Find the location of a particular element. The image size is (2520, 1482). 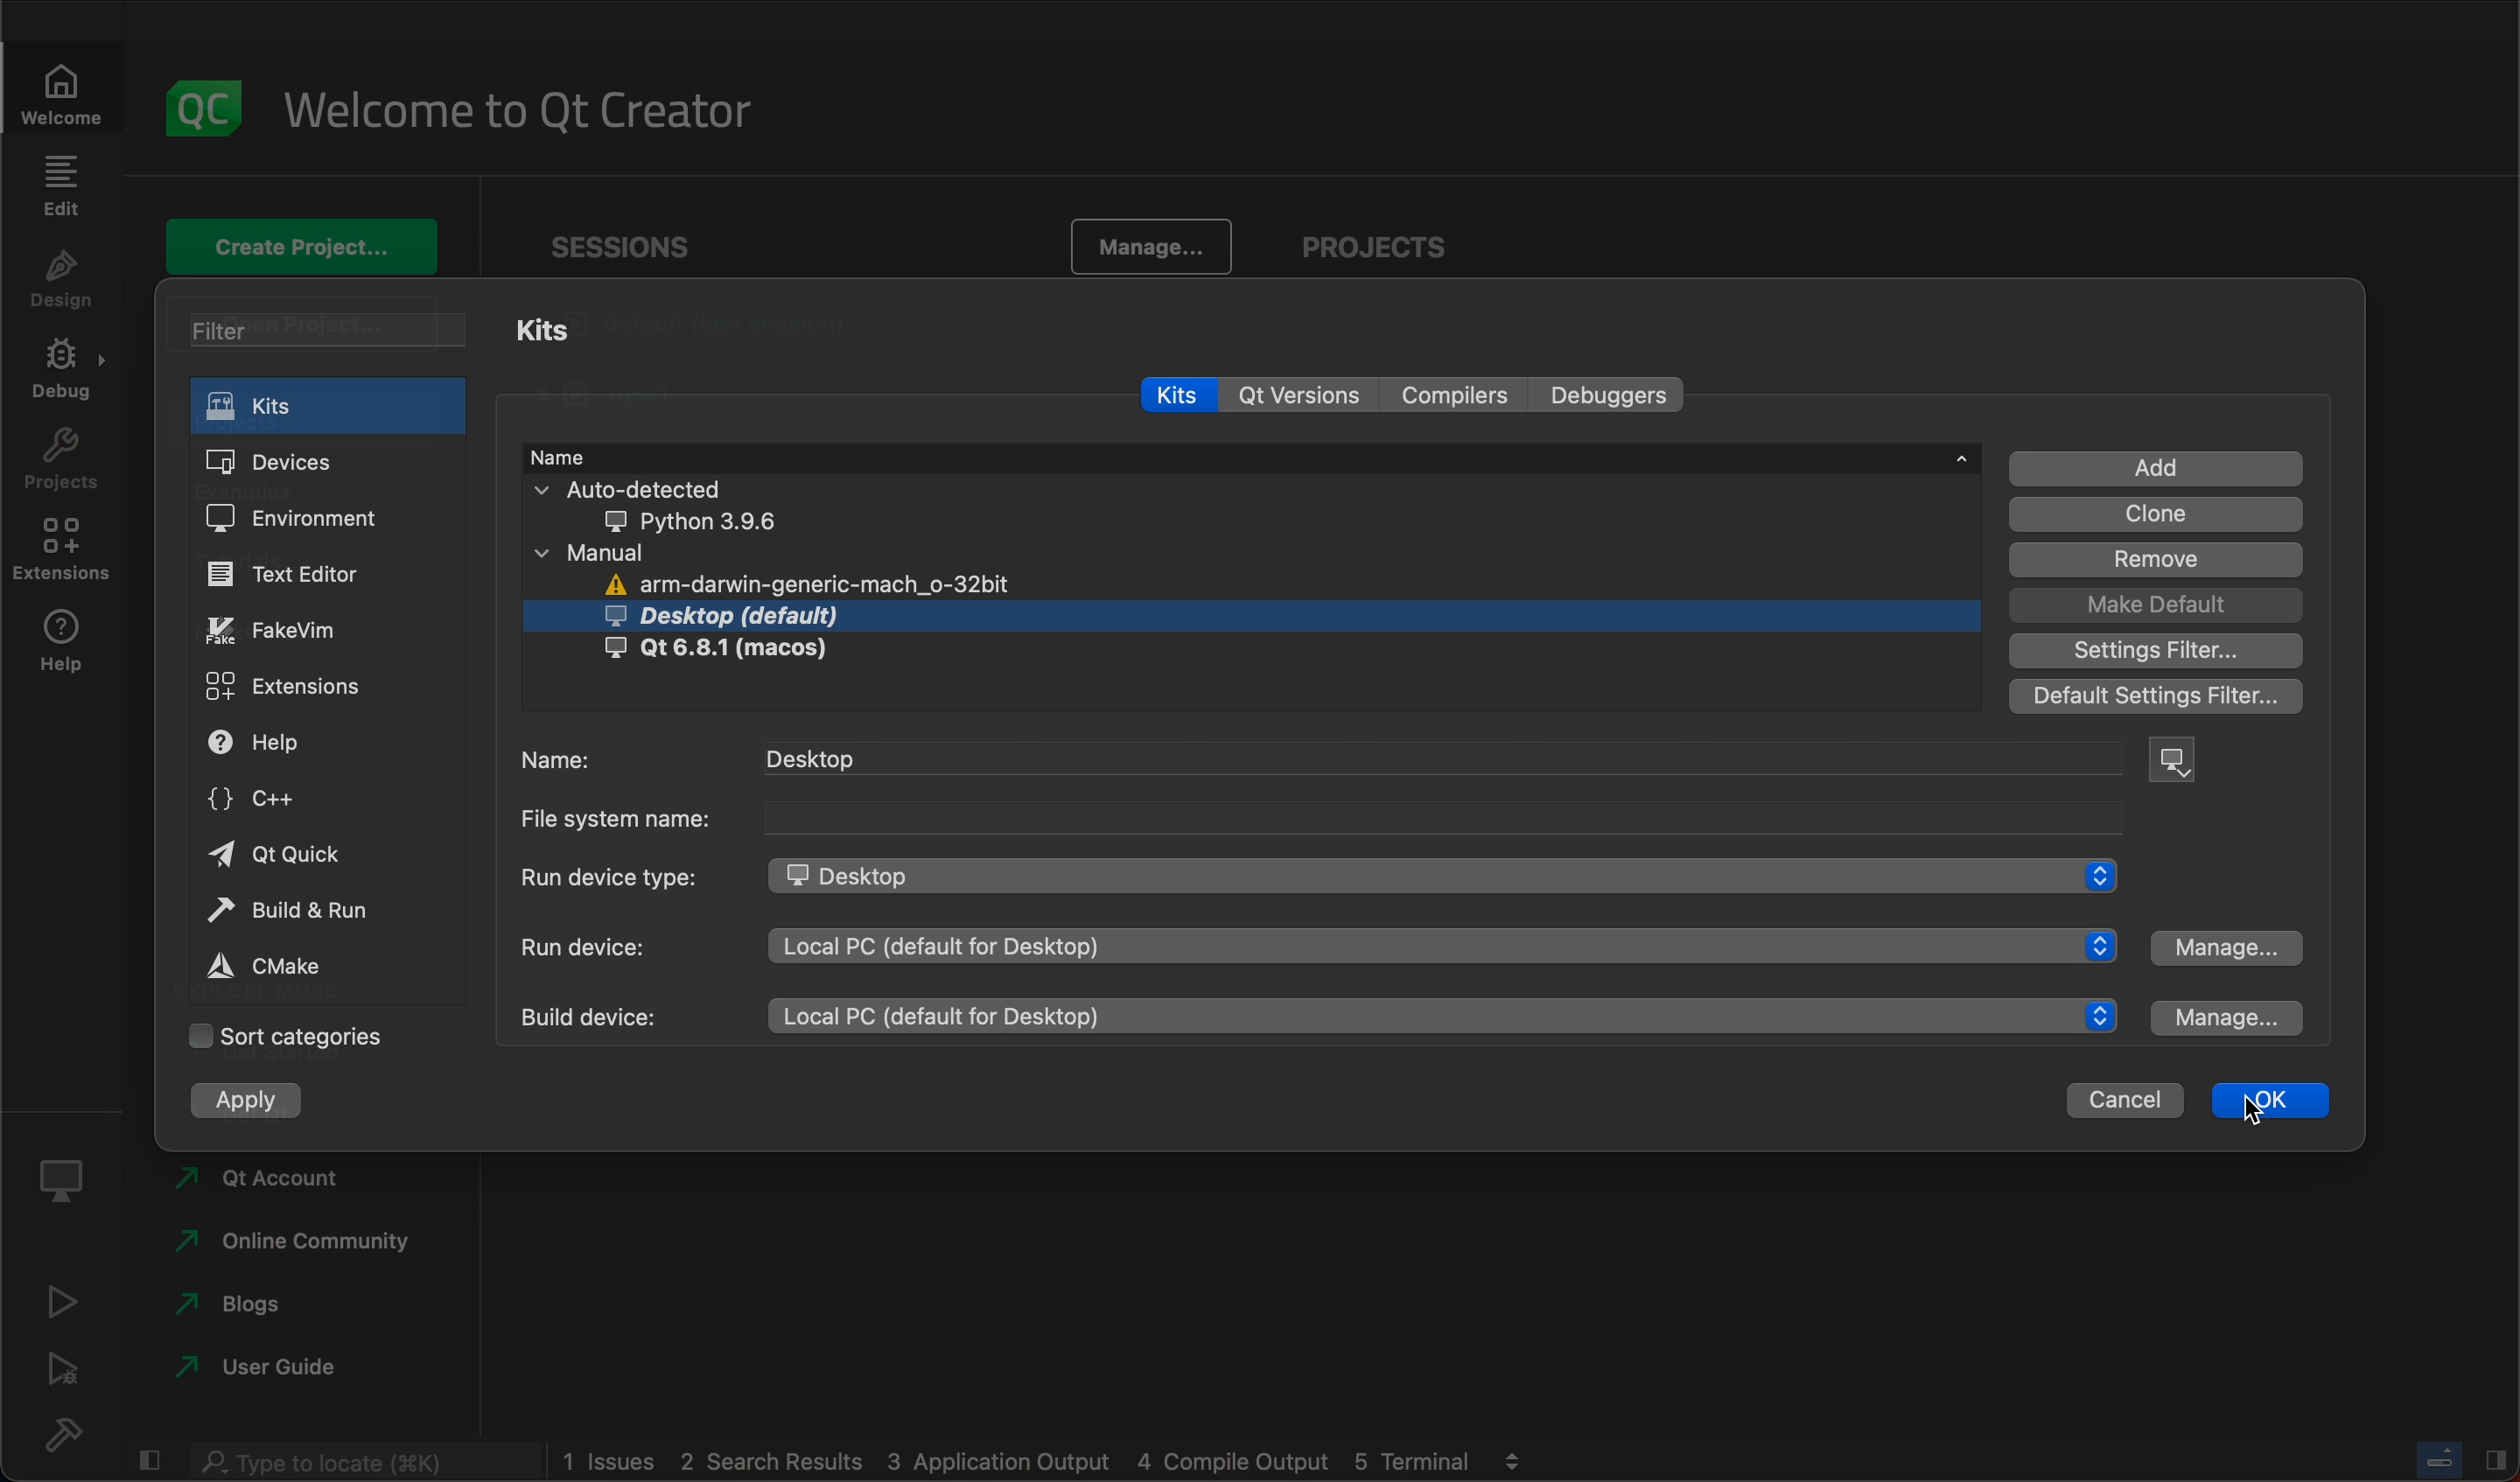

arm-darwin-generic-mach_o-32bit is located at coordinates (807, 585).